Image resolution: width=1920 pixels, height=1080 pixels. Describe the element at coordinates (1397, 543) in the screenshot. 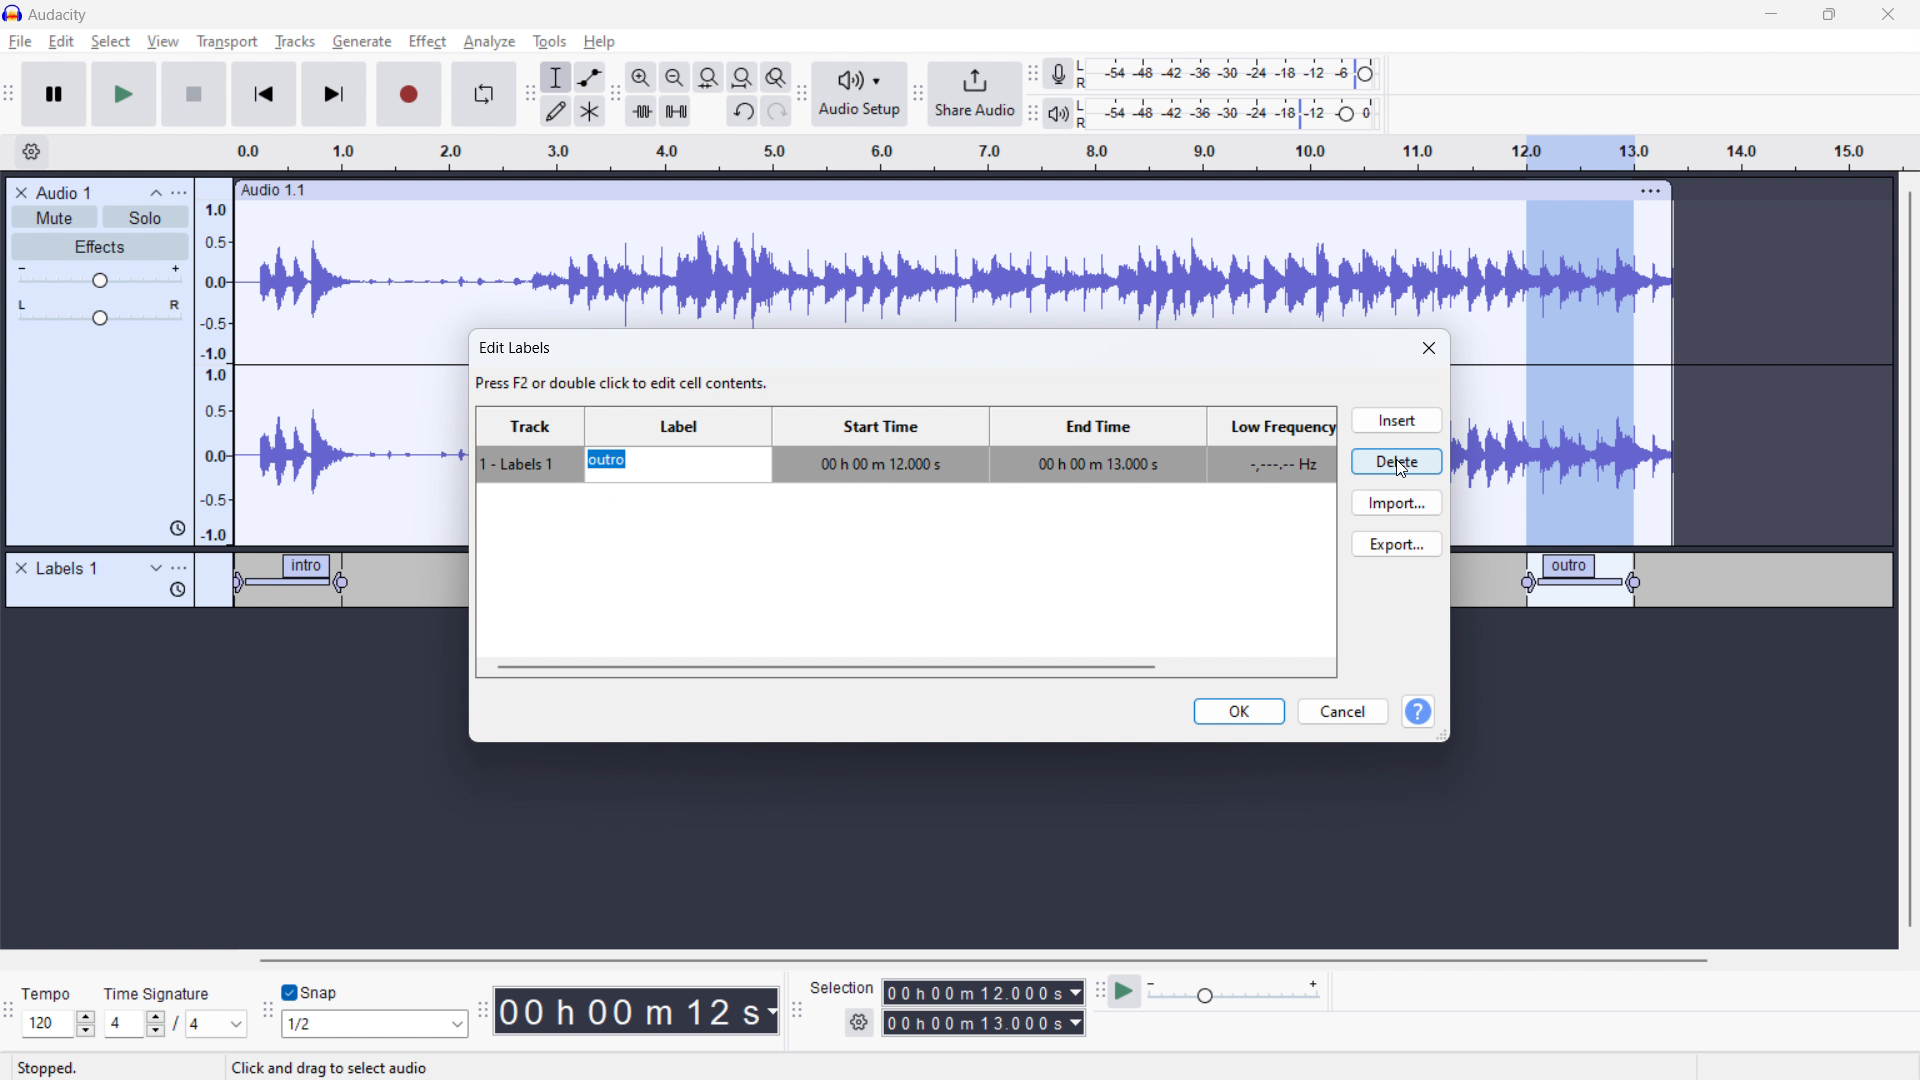

I see `export` at that location.